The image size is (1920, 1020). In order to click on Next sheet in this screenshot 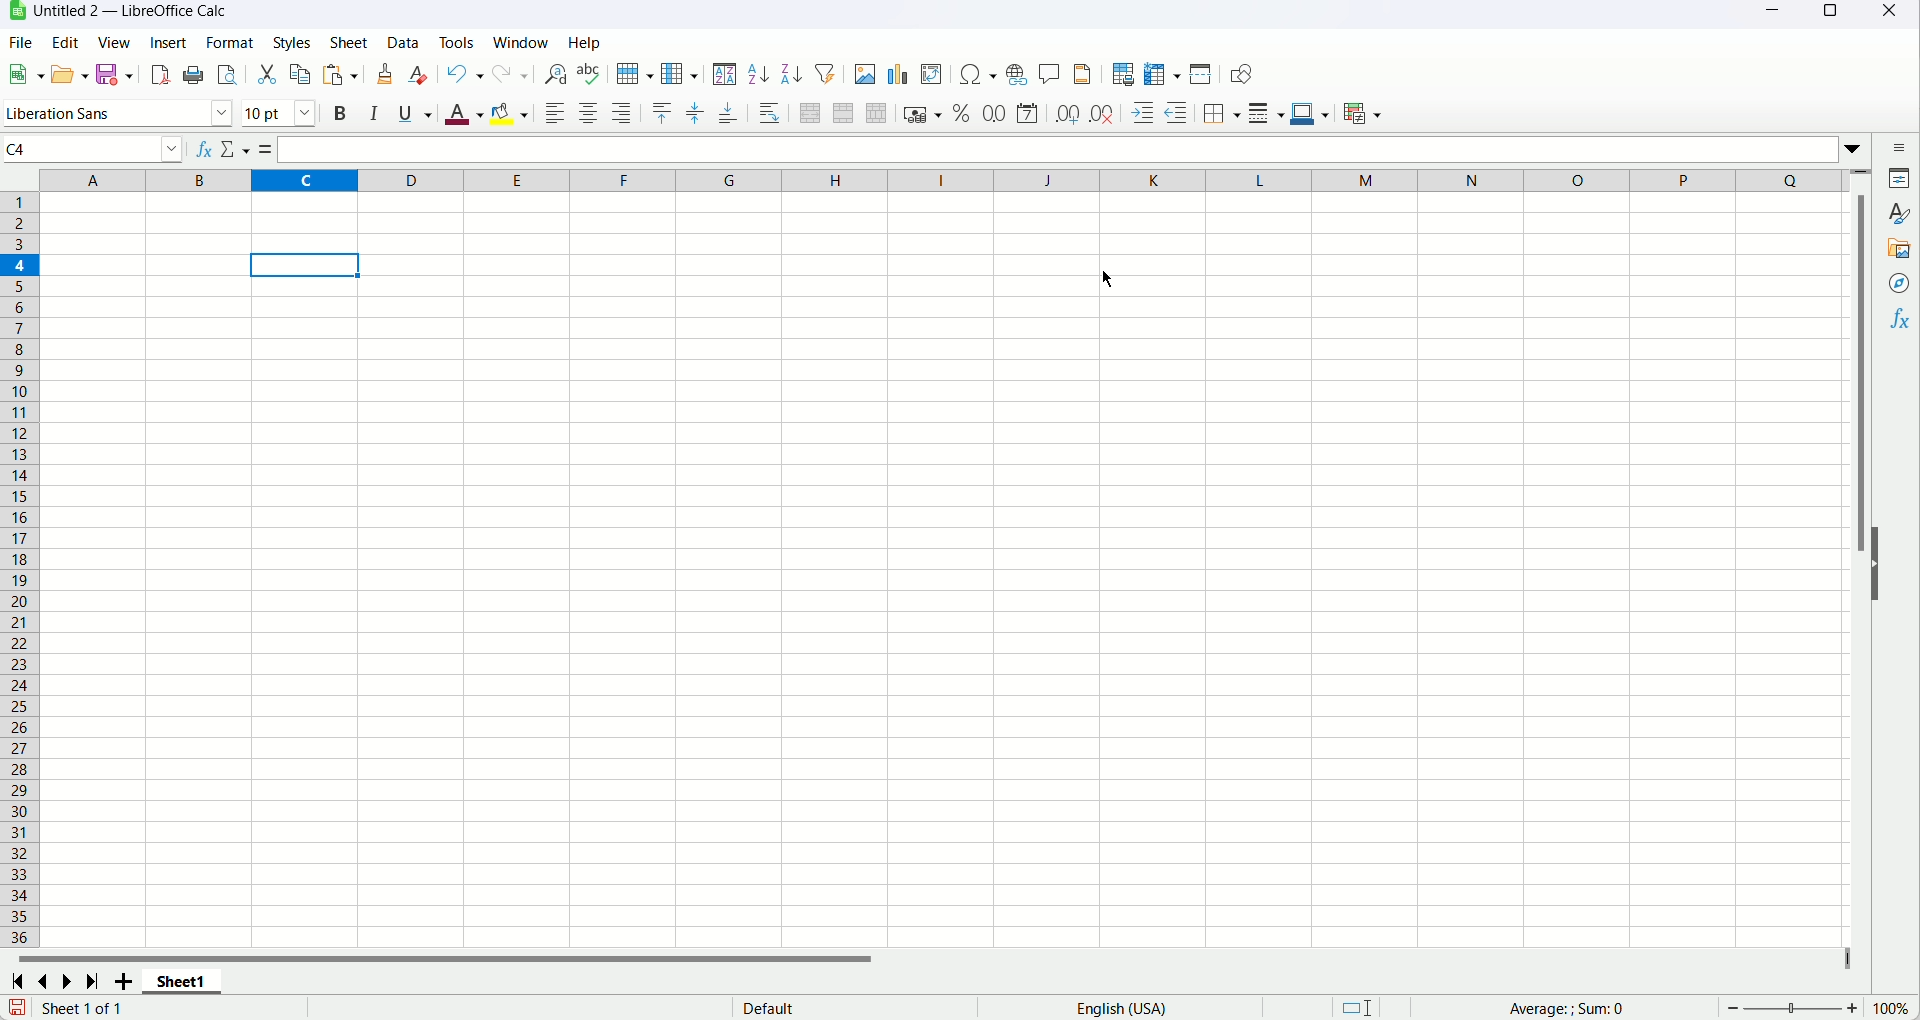, I will do `click(65, 983)`.